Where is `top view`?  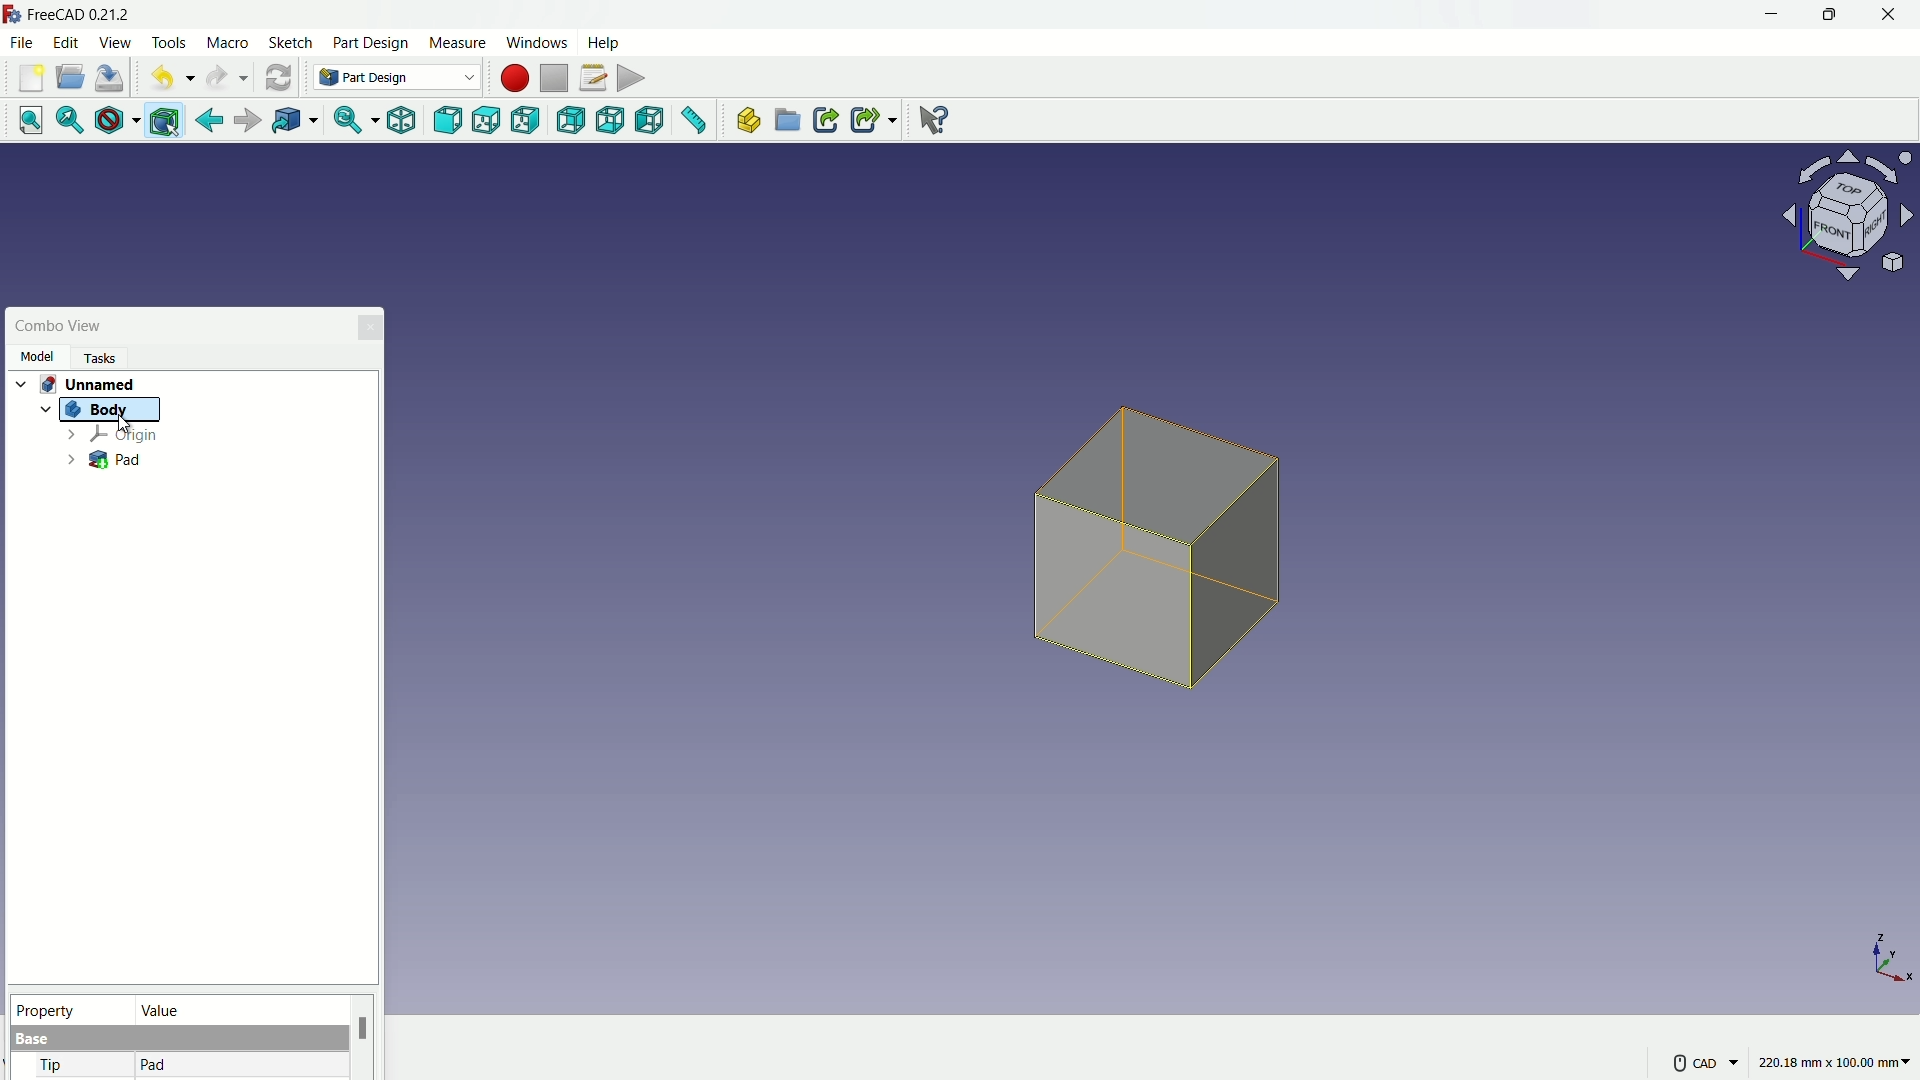 top view is located at coordinates (490, 120).